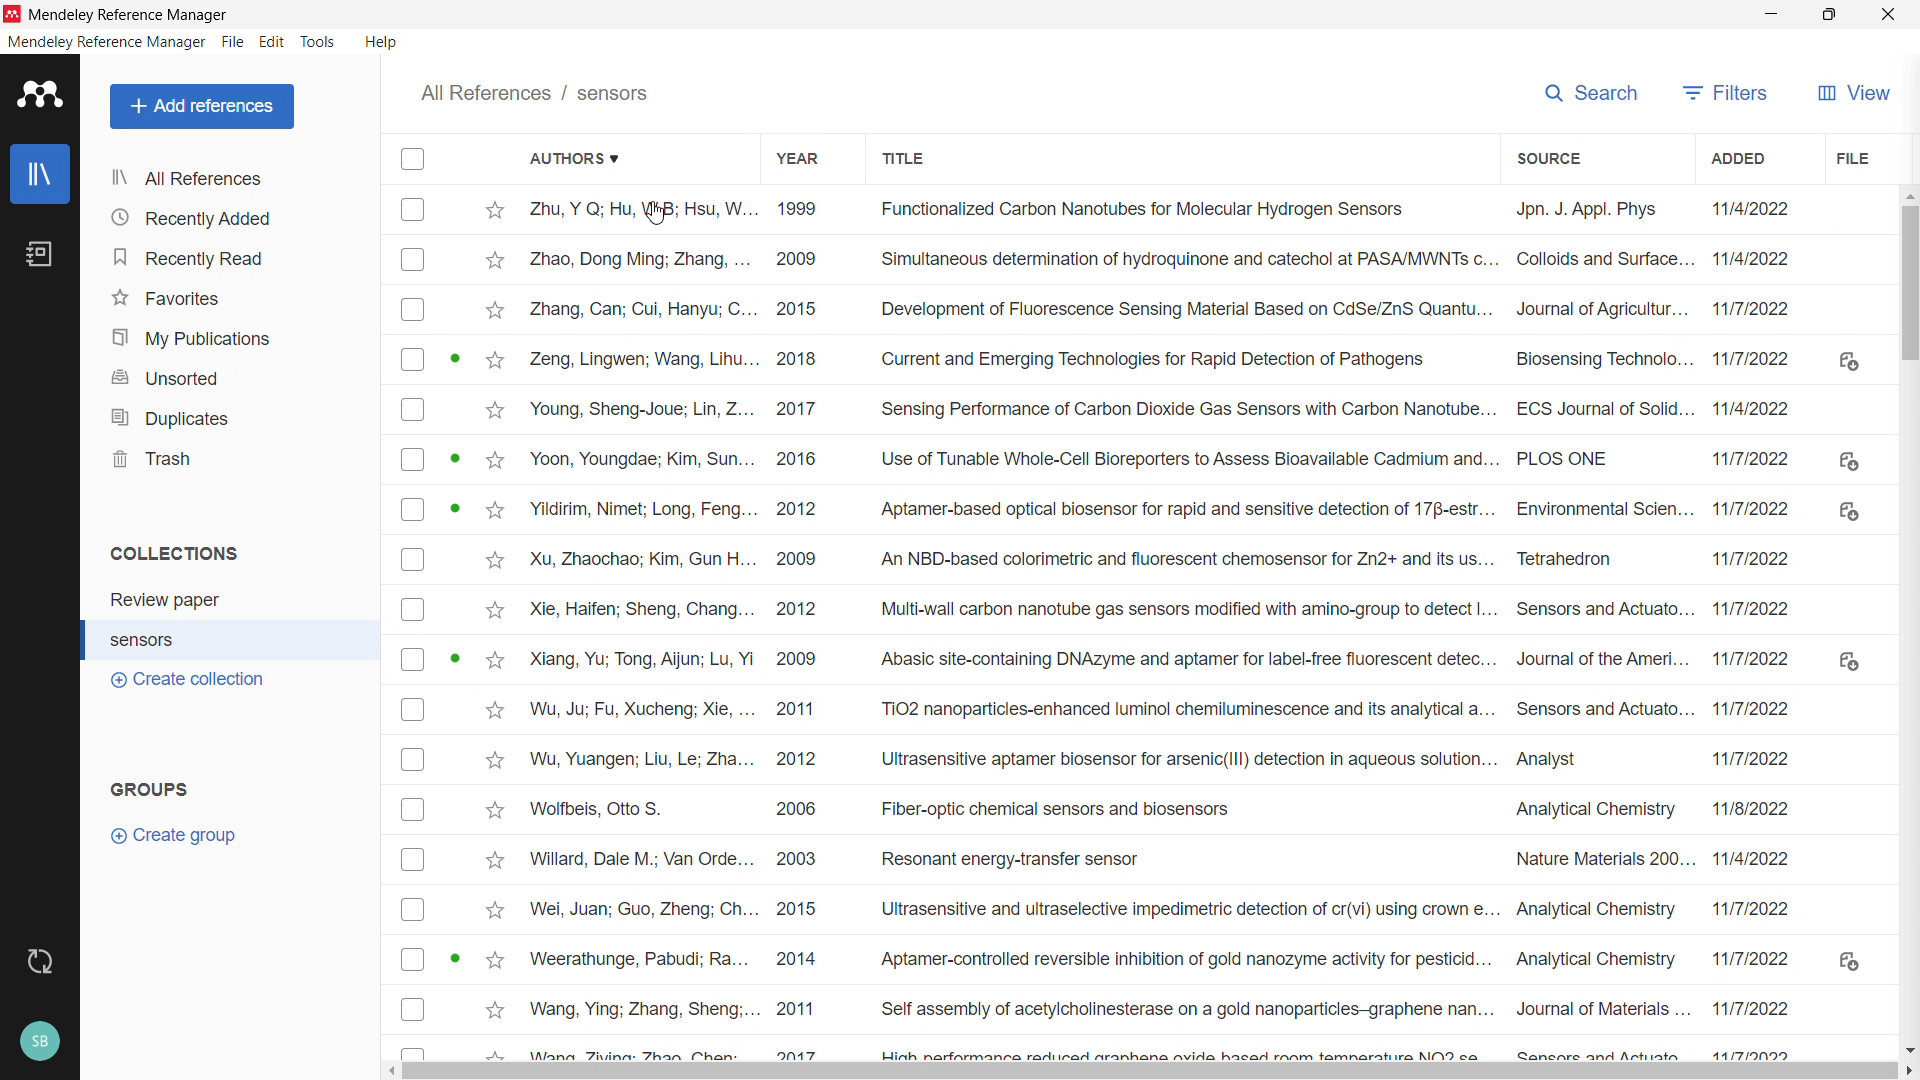 This screenshot has height=1080, width=1920. What do you see at coordinates (129, 15) in the screenshot?
I see `title ` at bounding box center [129, 15].